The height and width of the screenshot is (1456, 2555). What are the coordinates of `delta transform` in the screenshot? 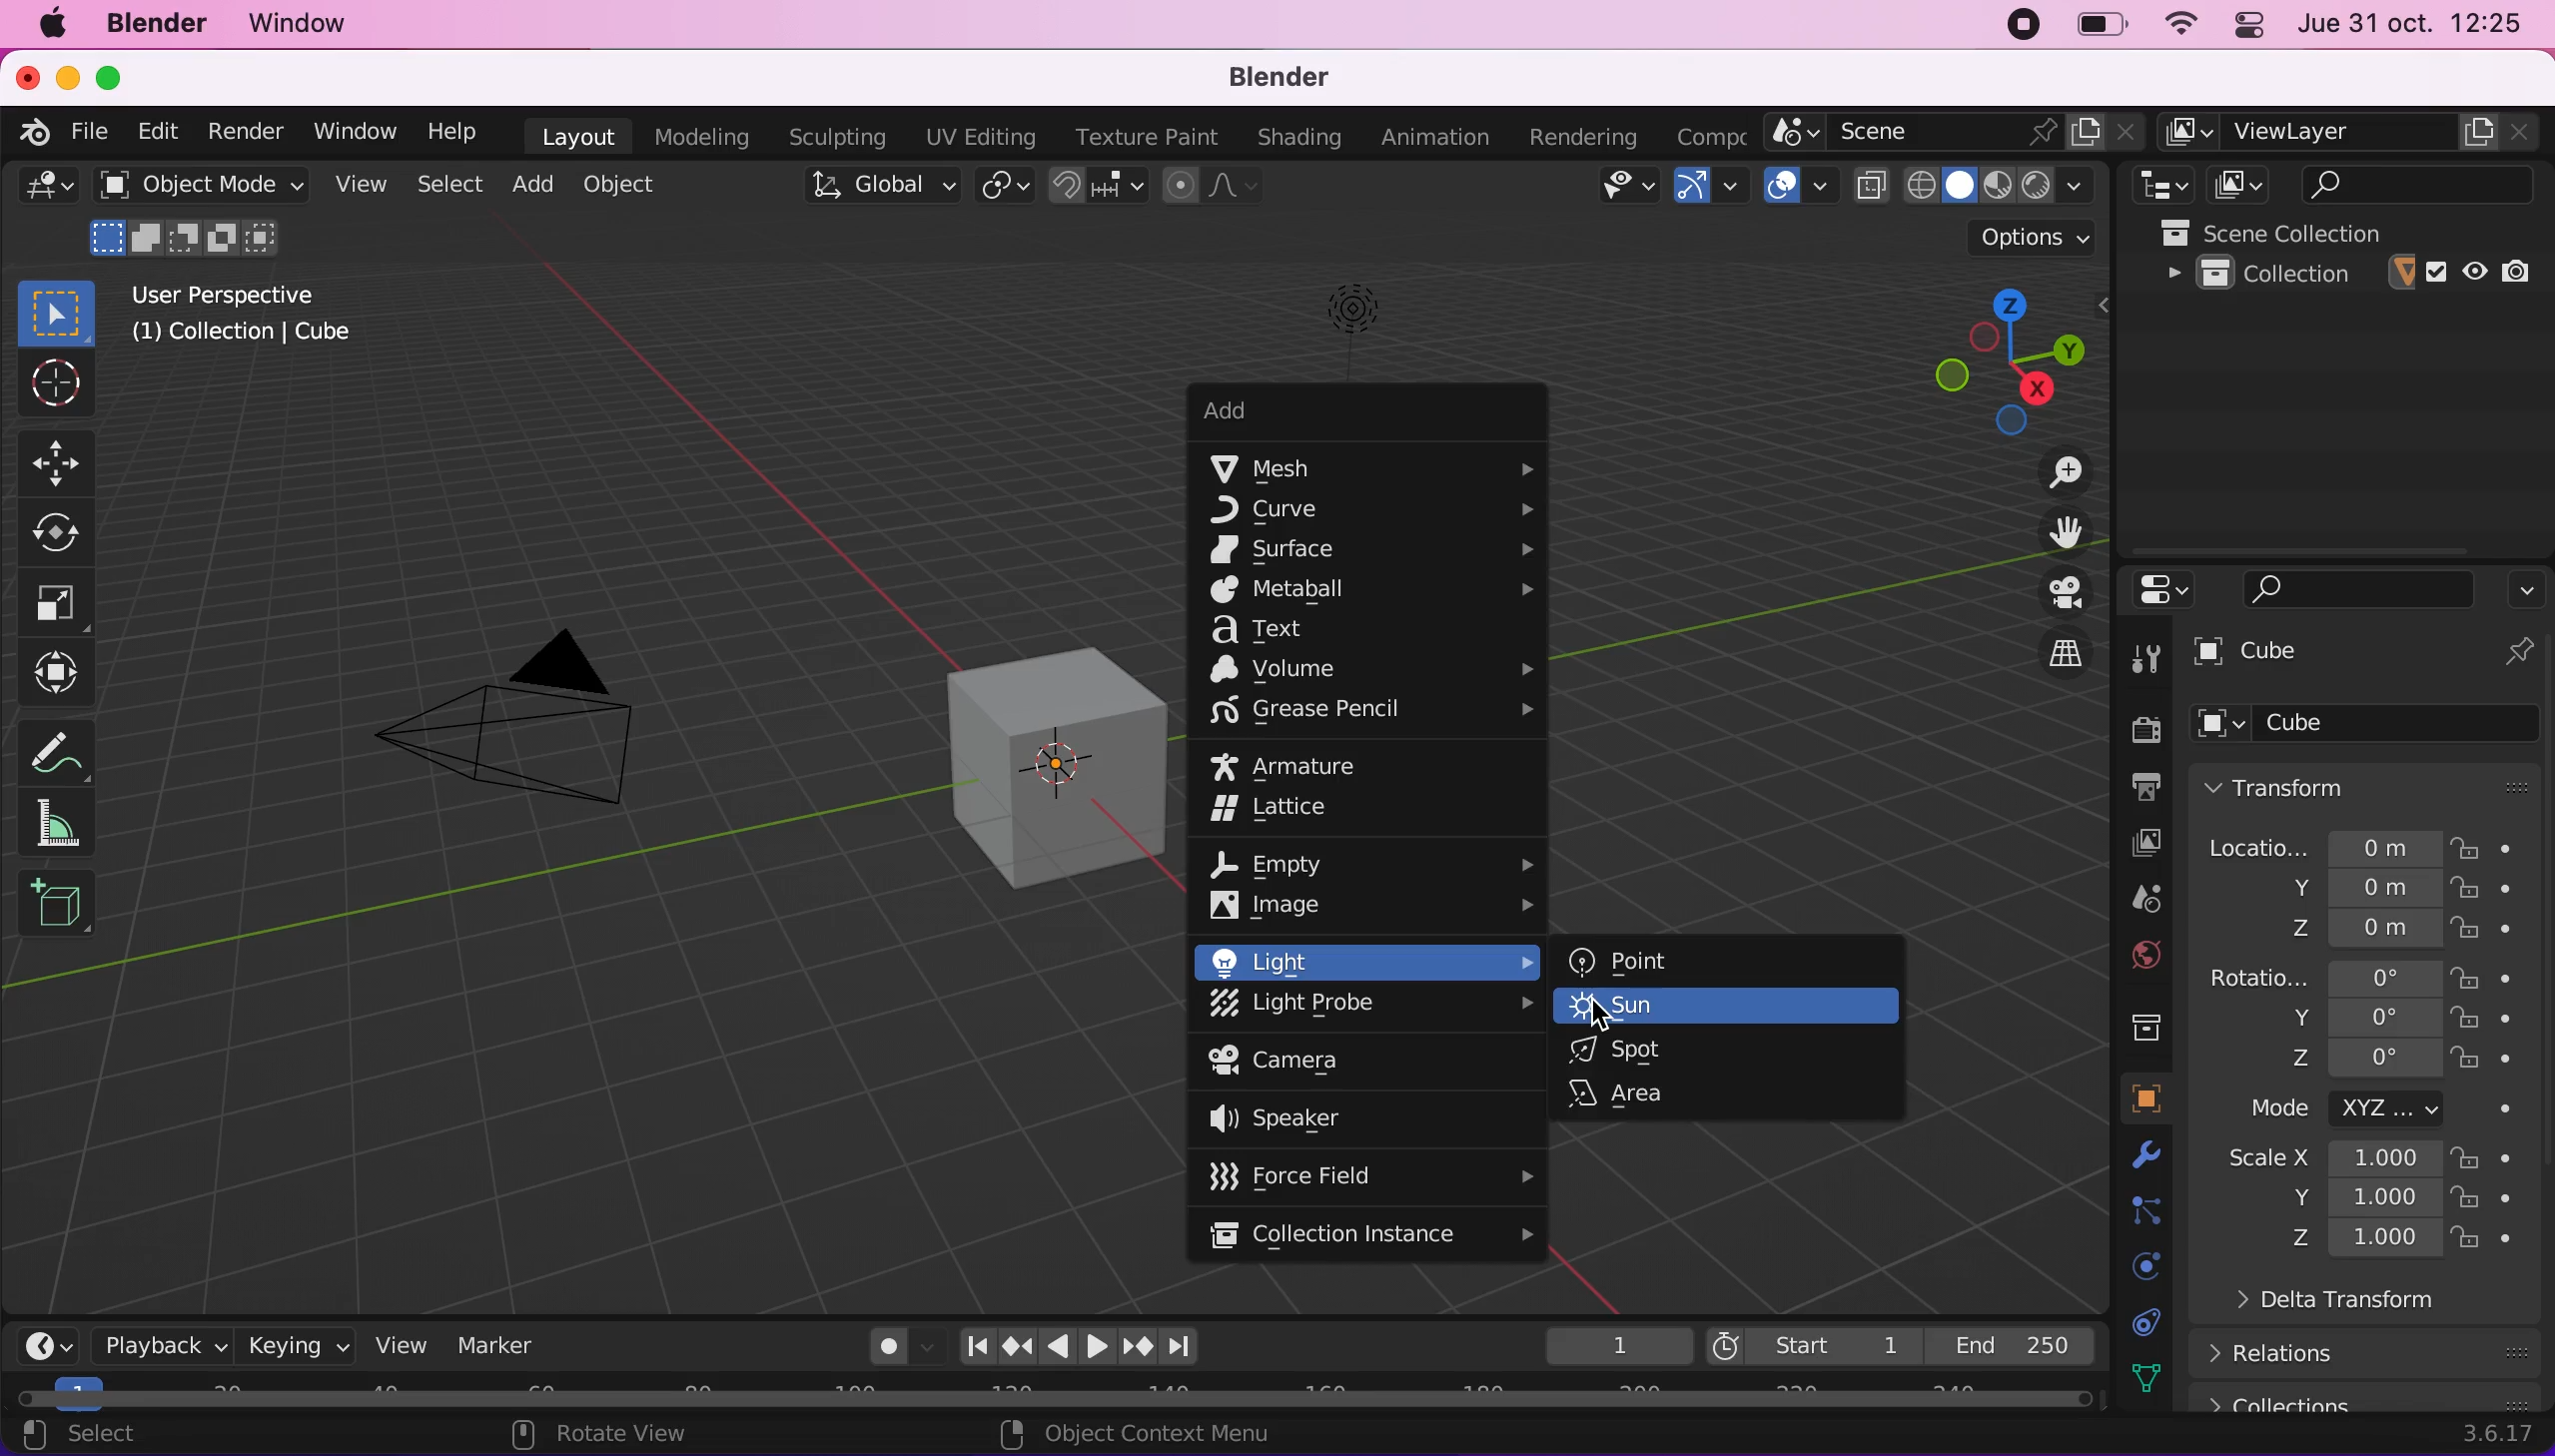 It's located at (2389, 1308).